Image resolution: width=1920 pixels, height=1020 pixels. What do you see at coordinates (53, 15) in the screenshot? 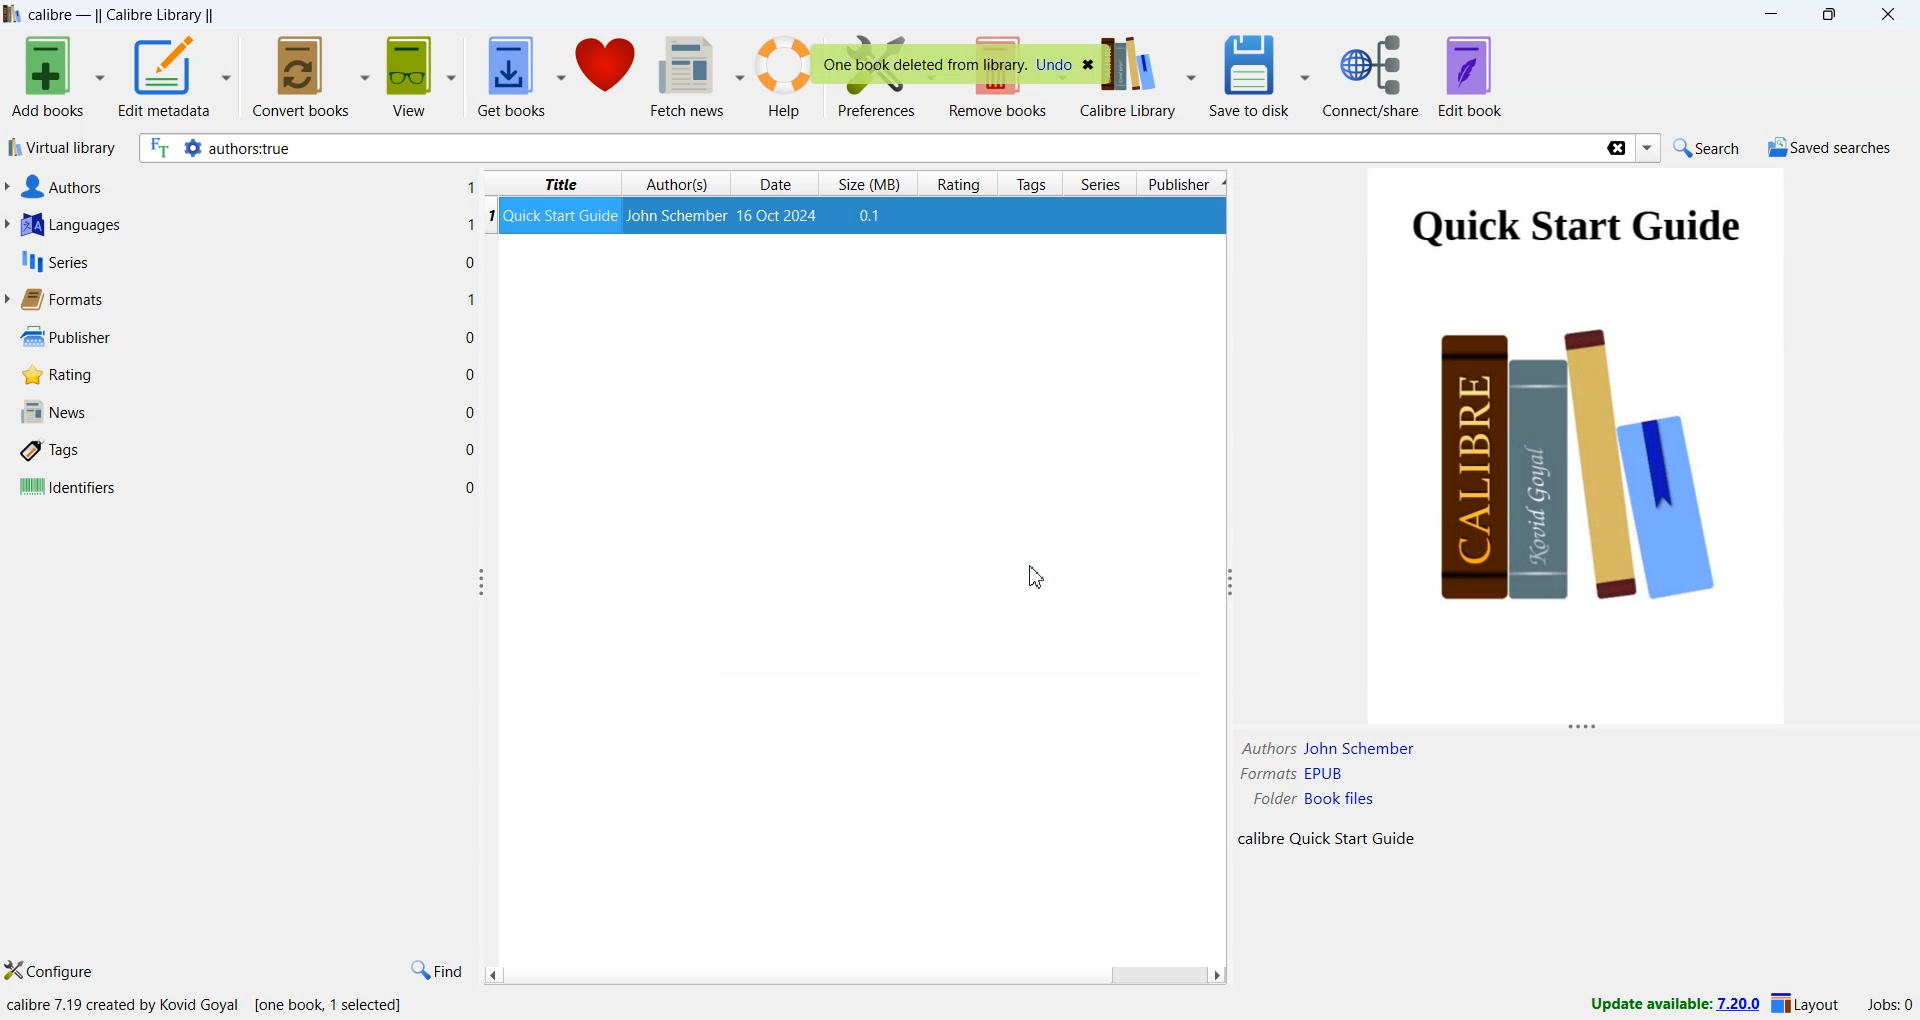
I see `app name` at bounding box center [53, 15].